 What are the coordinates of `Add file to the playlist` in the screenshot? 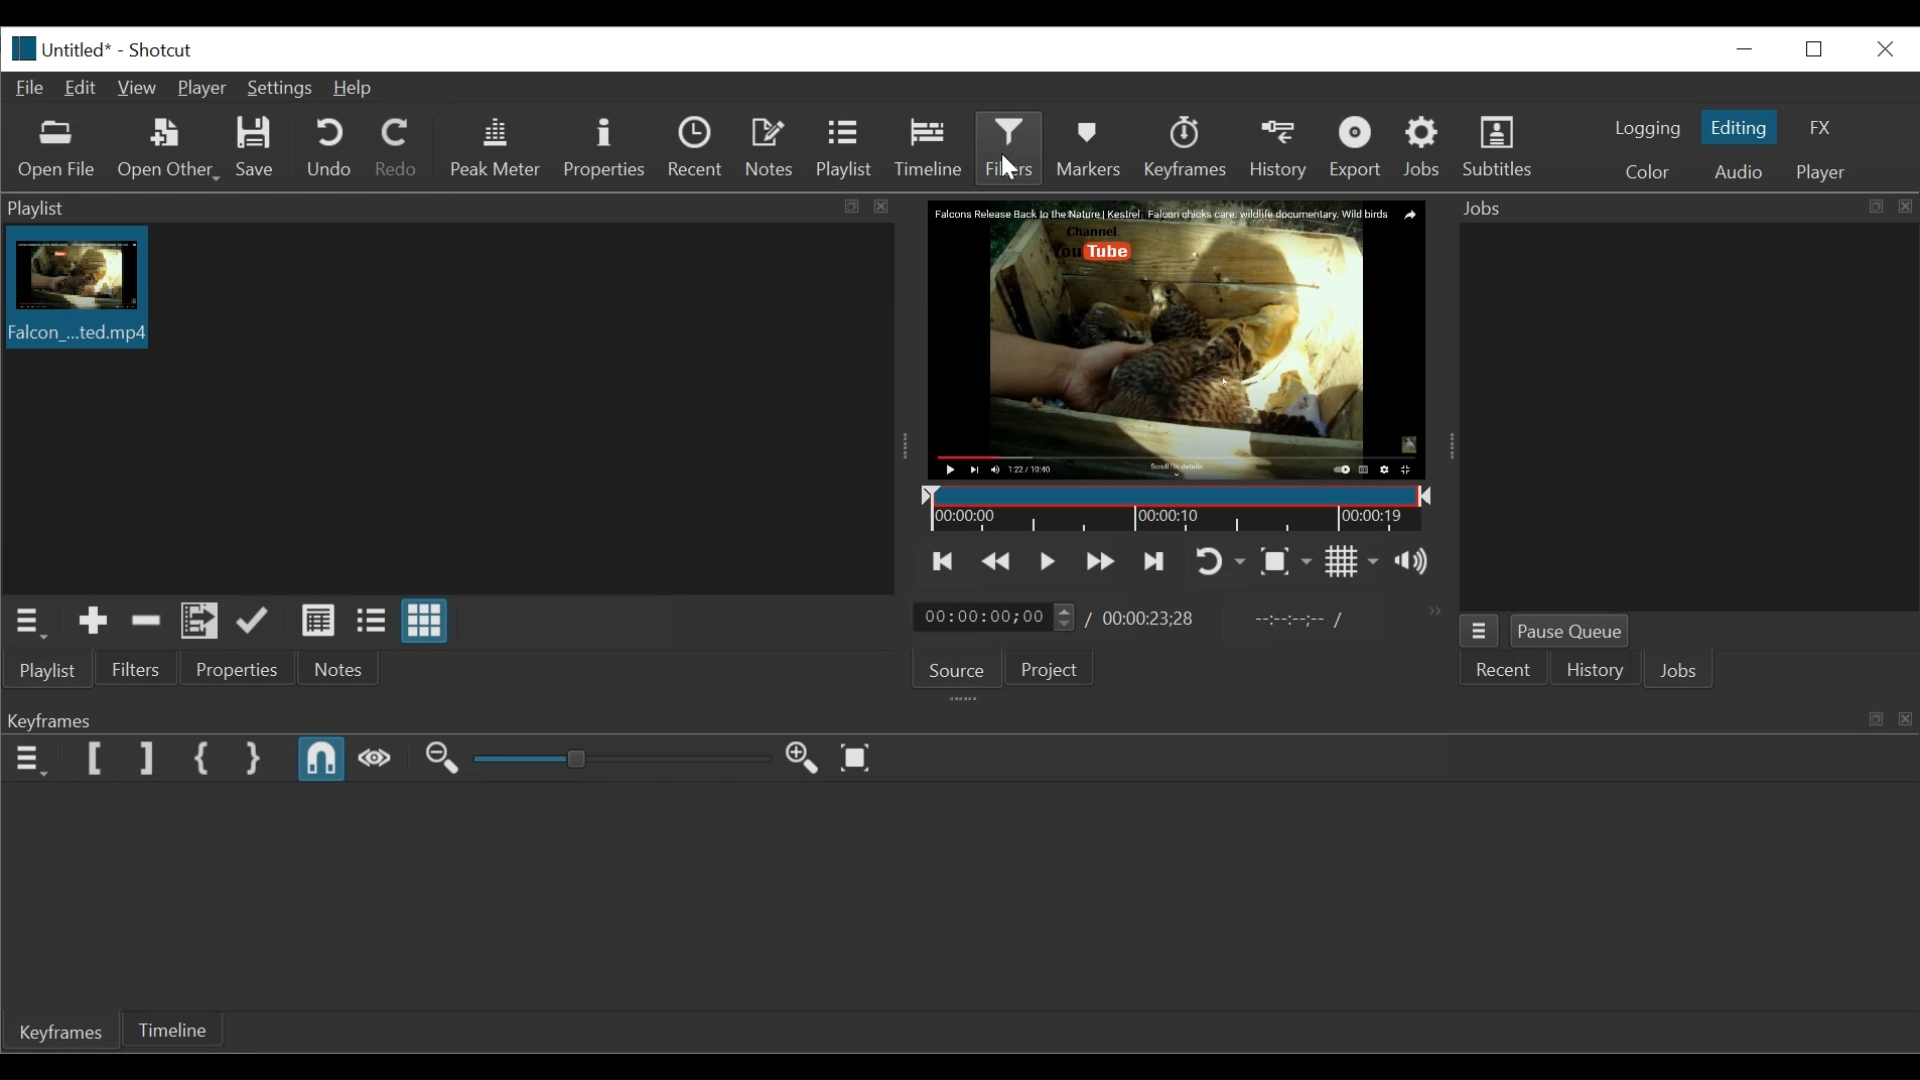 It's located at (199, 621).